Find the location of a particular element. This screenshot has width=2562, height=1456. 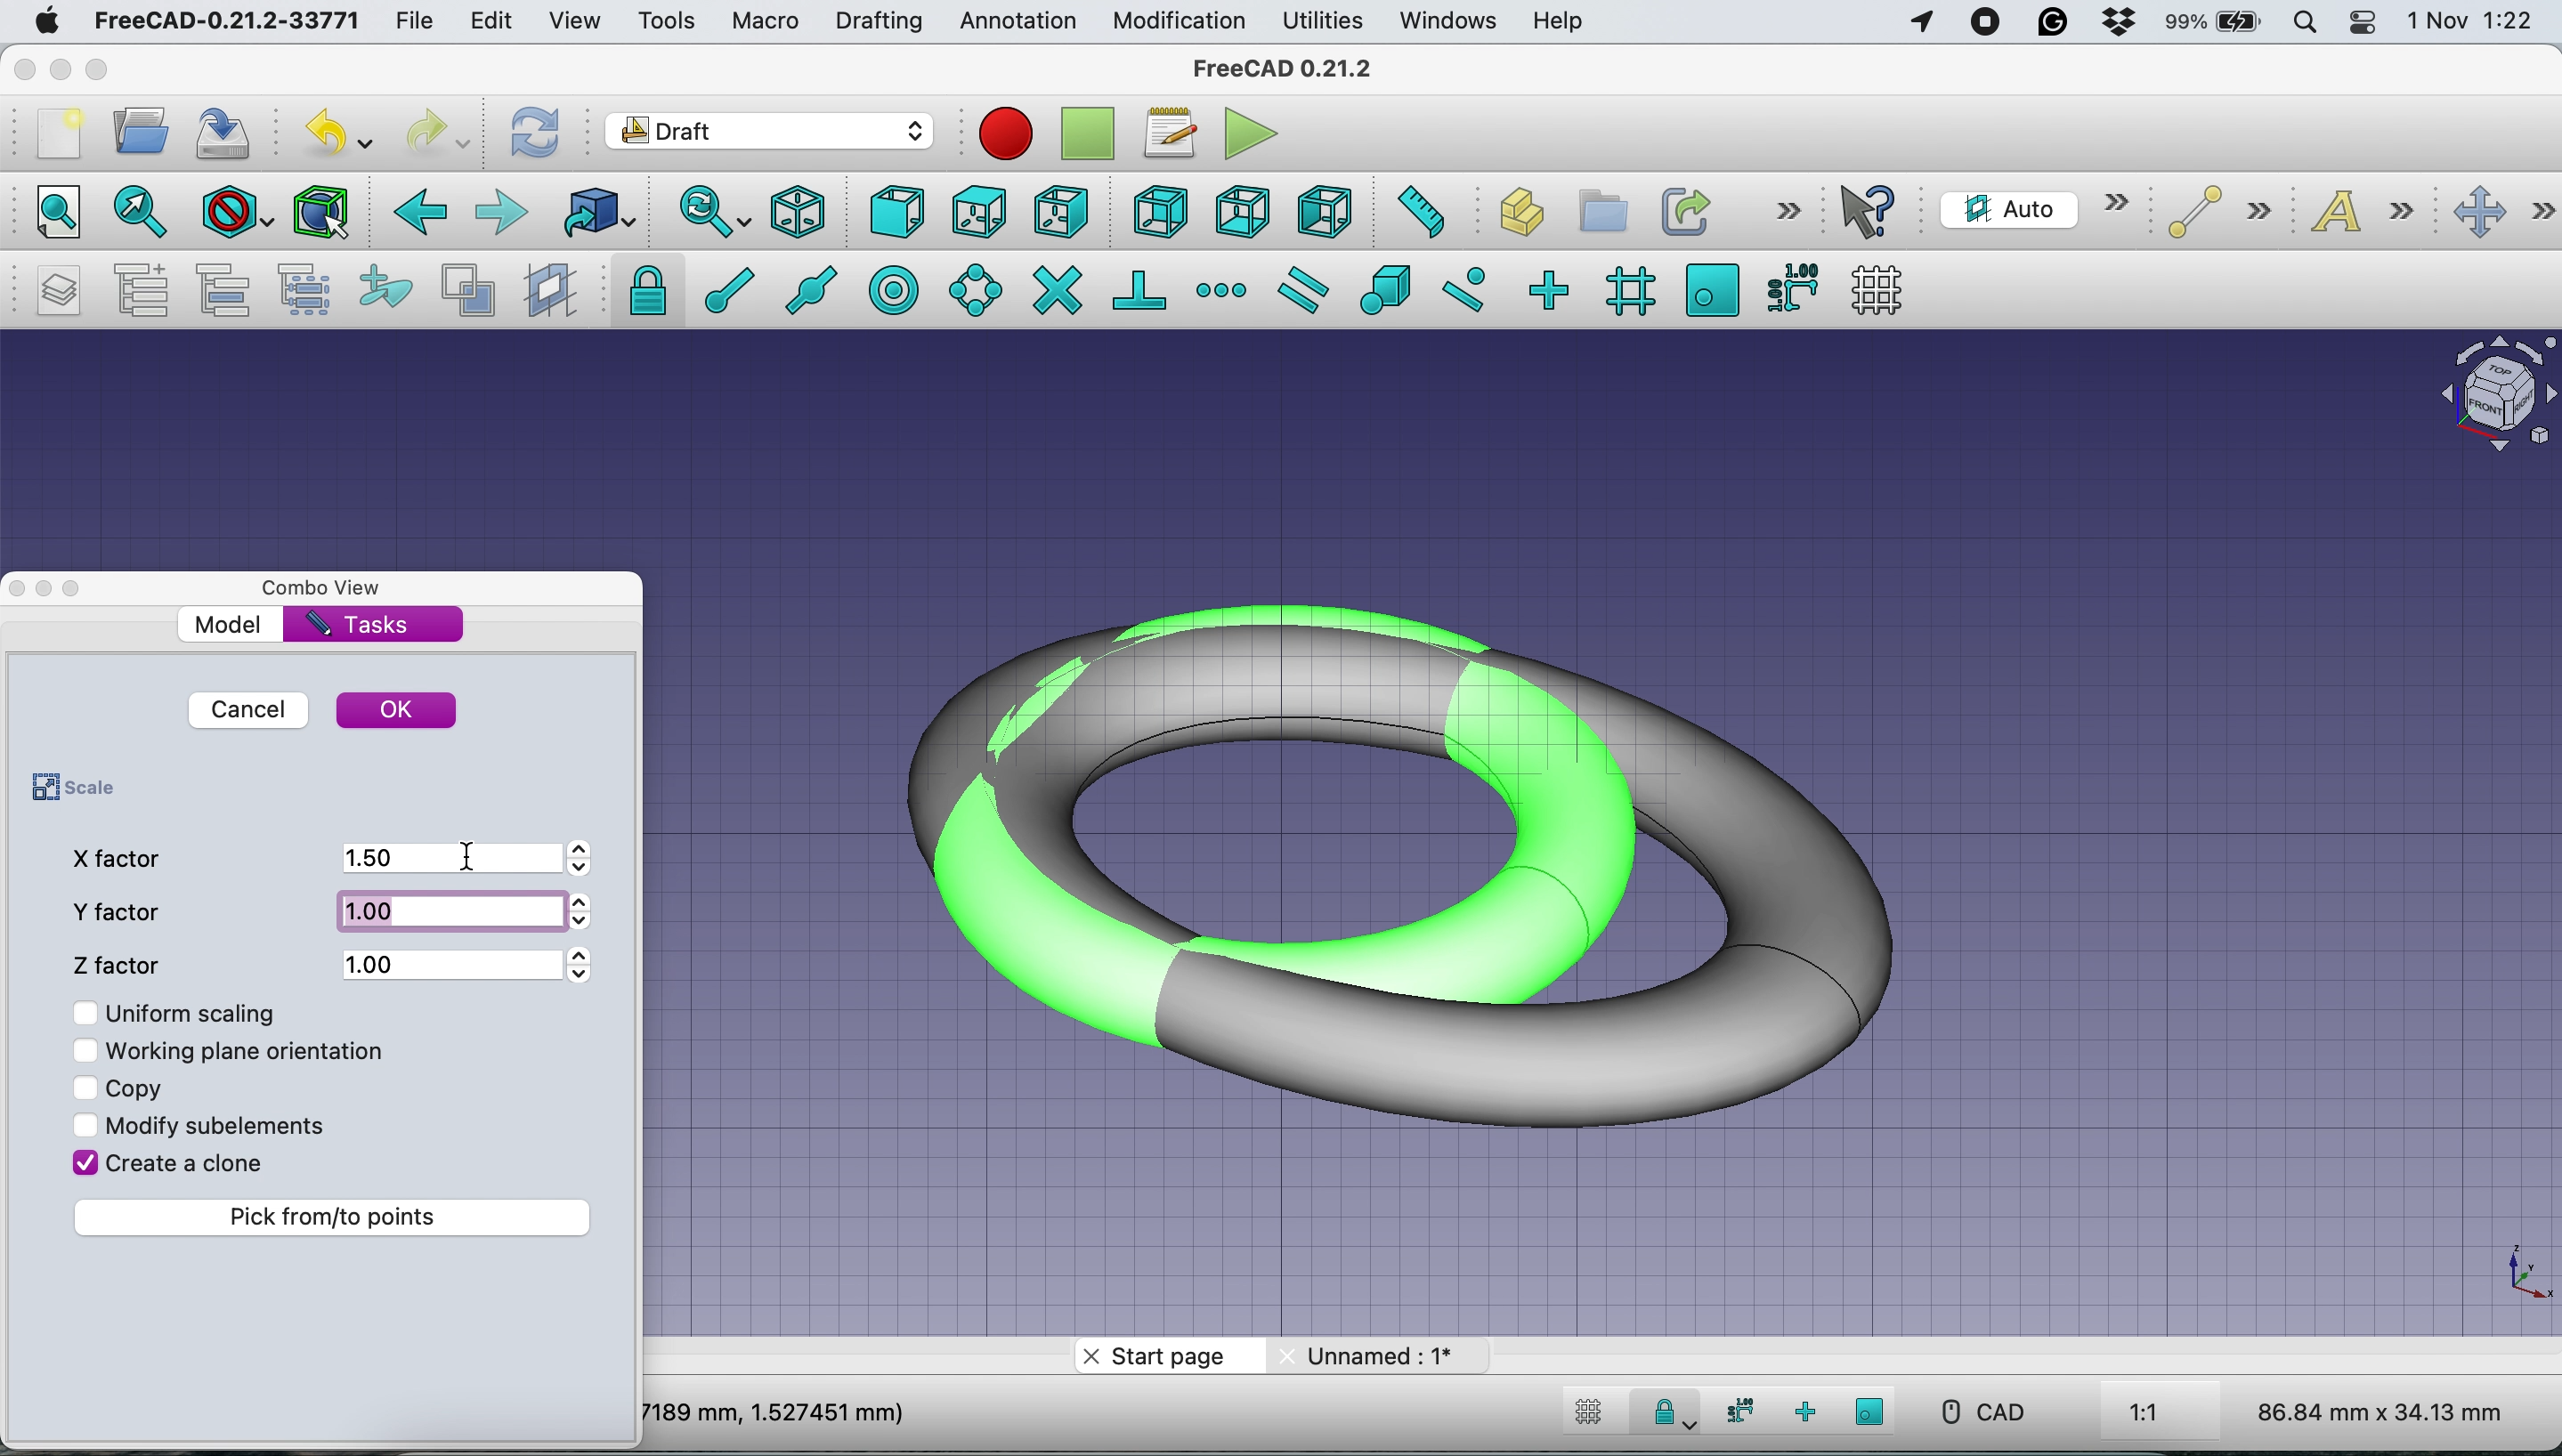

dropbox is located at coordinates (2116, 22).